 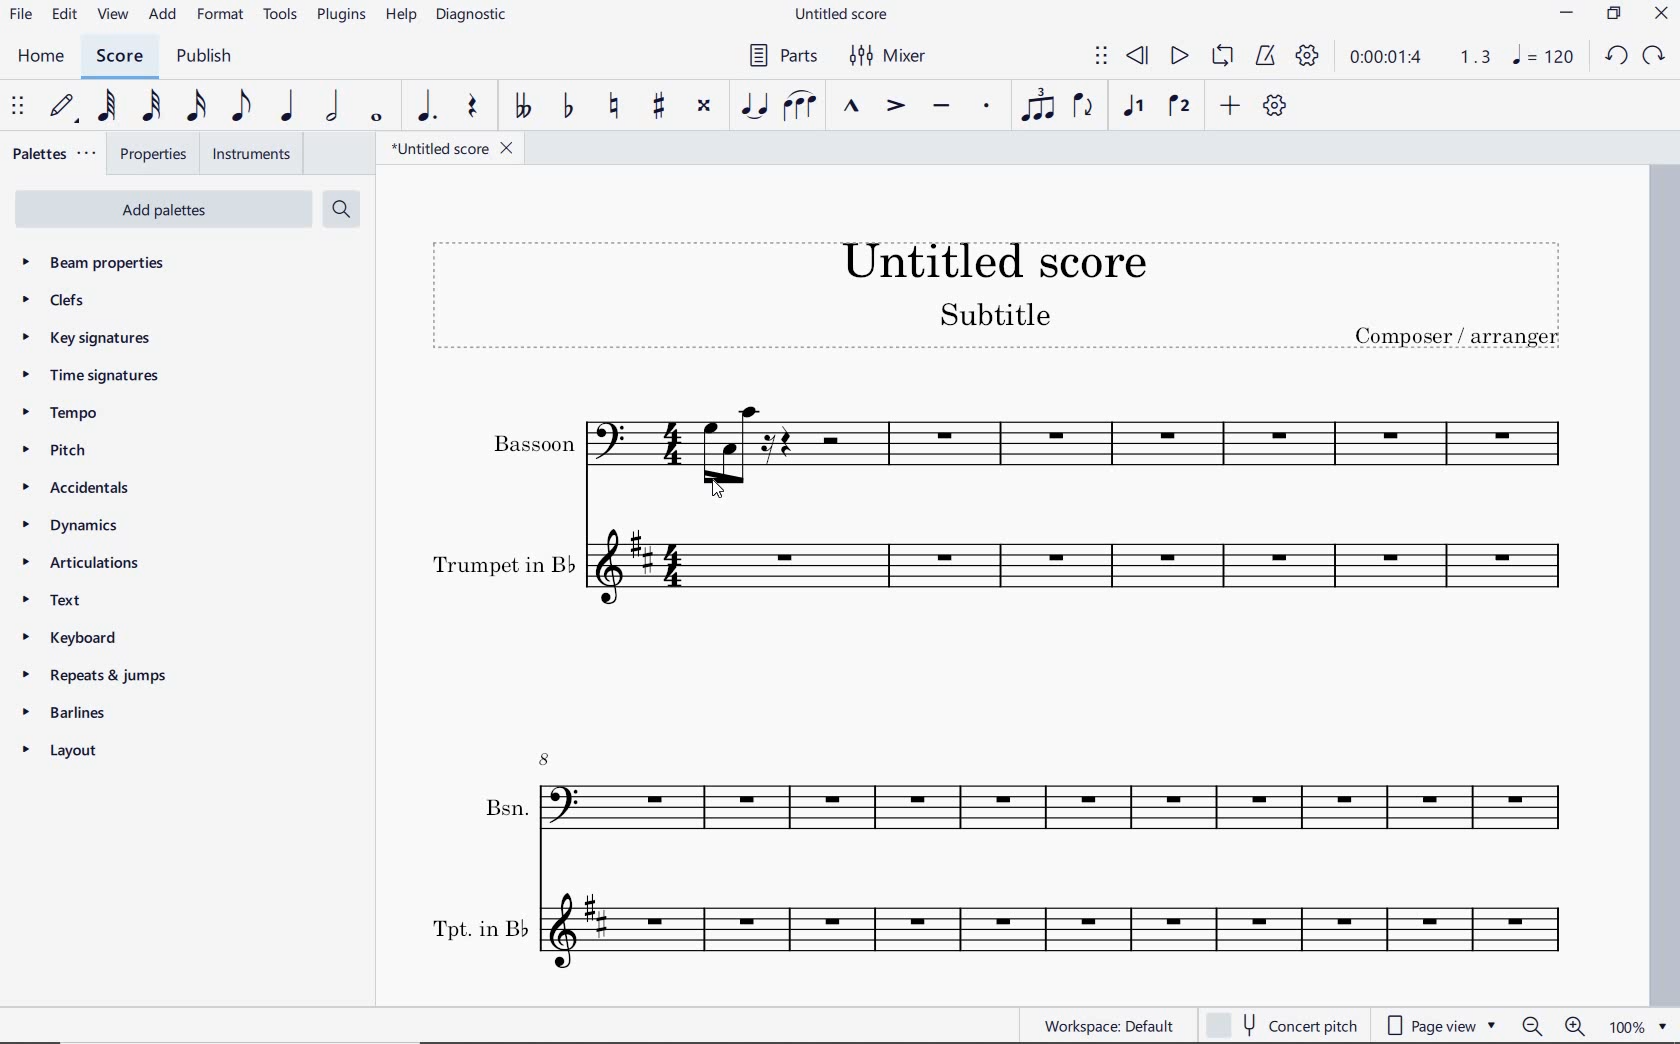 What do you see at coordinates (1039, 104) in the screenshot?
I see `tuplet` at bounding box center [1039, 104].